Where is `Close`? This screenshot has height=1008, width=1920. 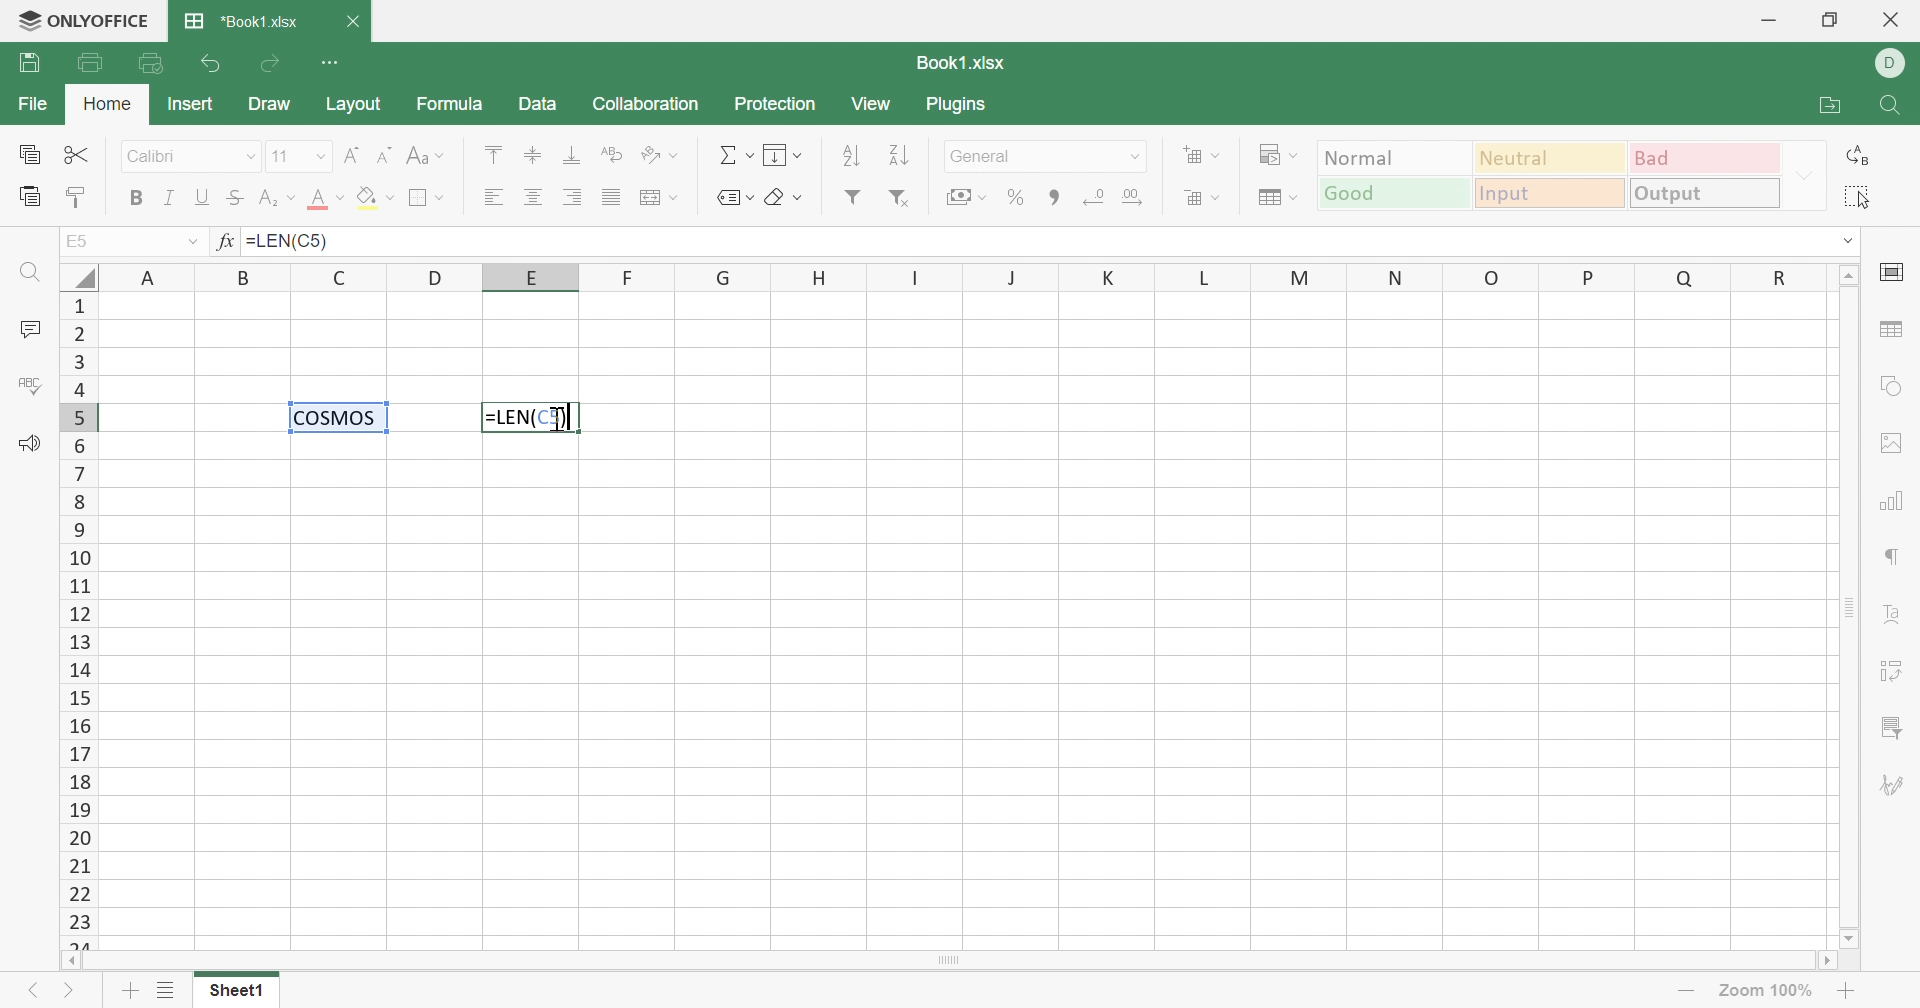
Close is located at coordinates (351, 20).